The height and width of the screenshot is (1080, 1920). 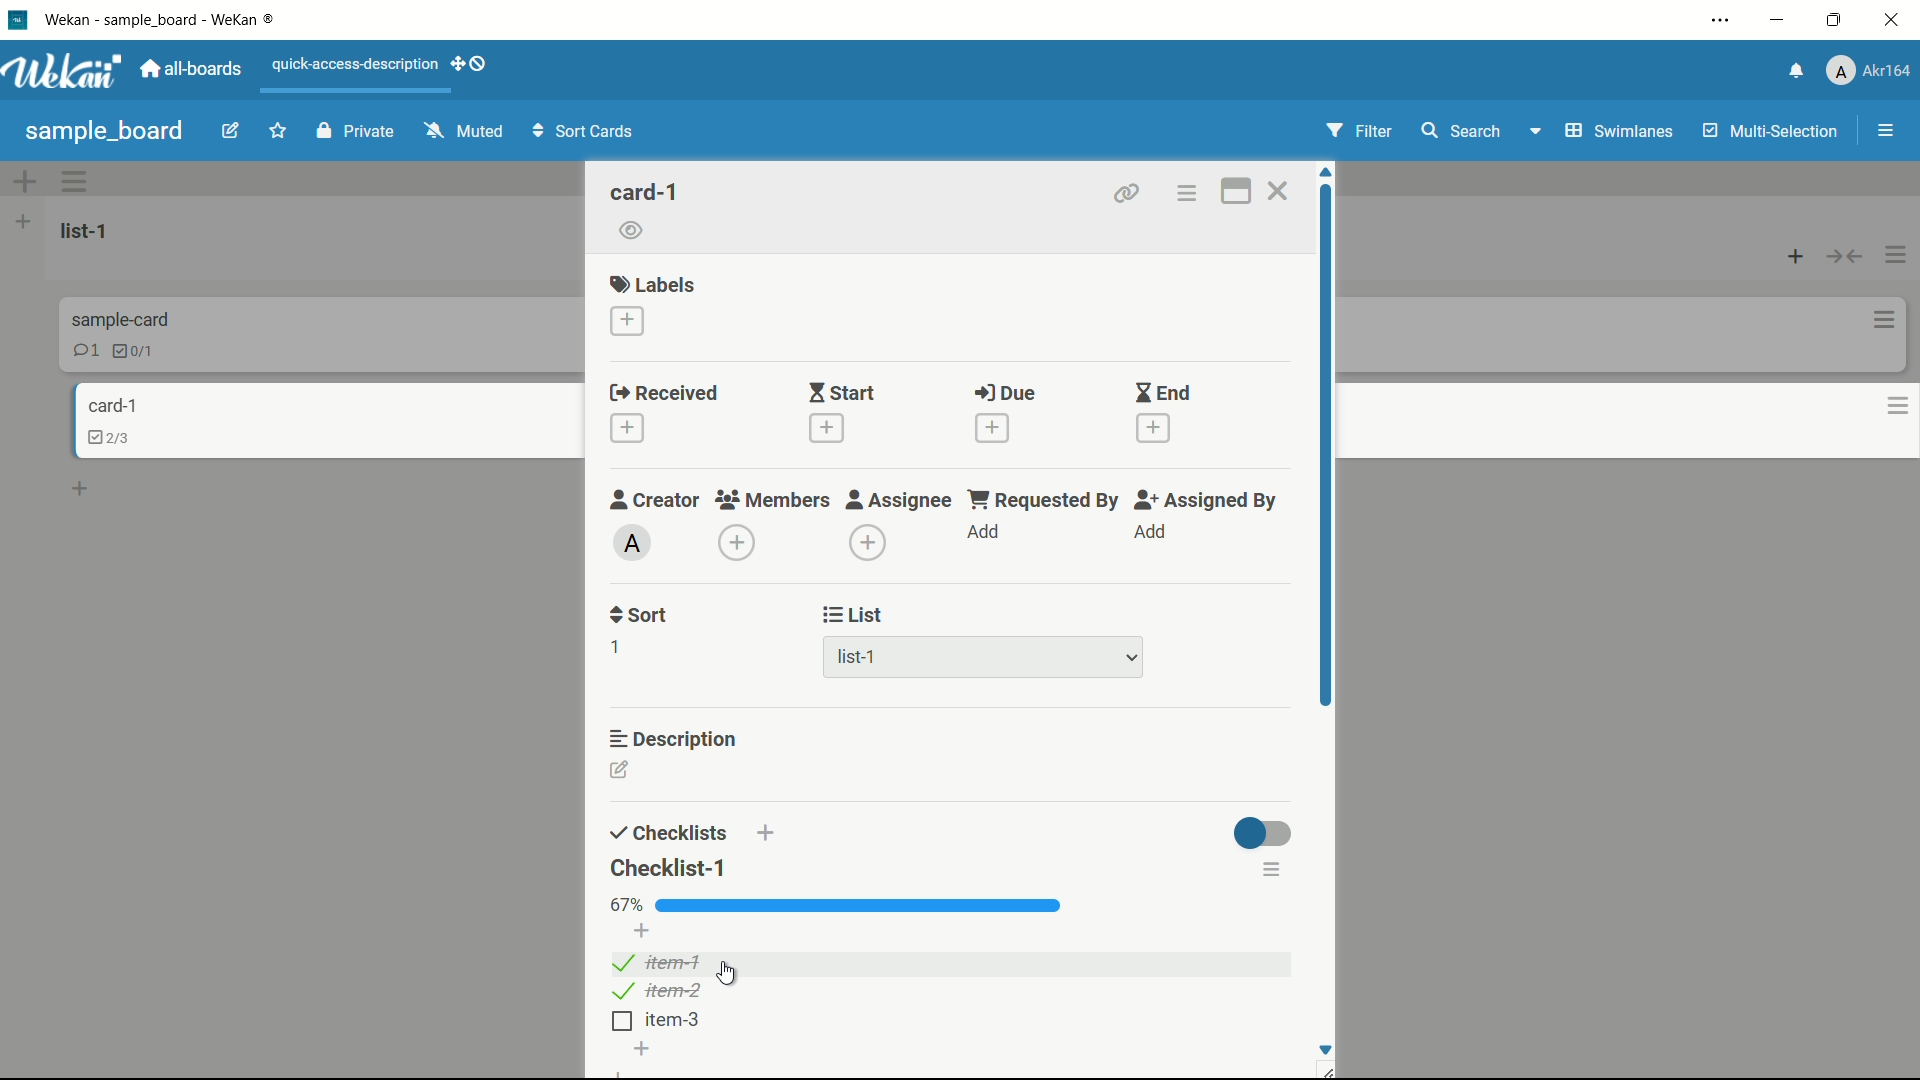 What do you see at coordinates (1129, 194) in the screenshot?
I see `copy card link to clipboard` at bounding box center [1129, 194].